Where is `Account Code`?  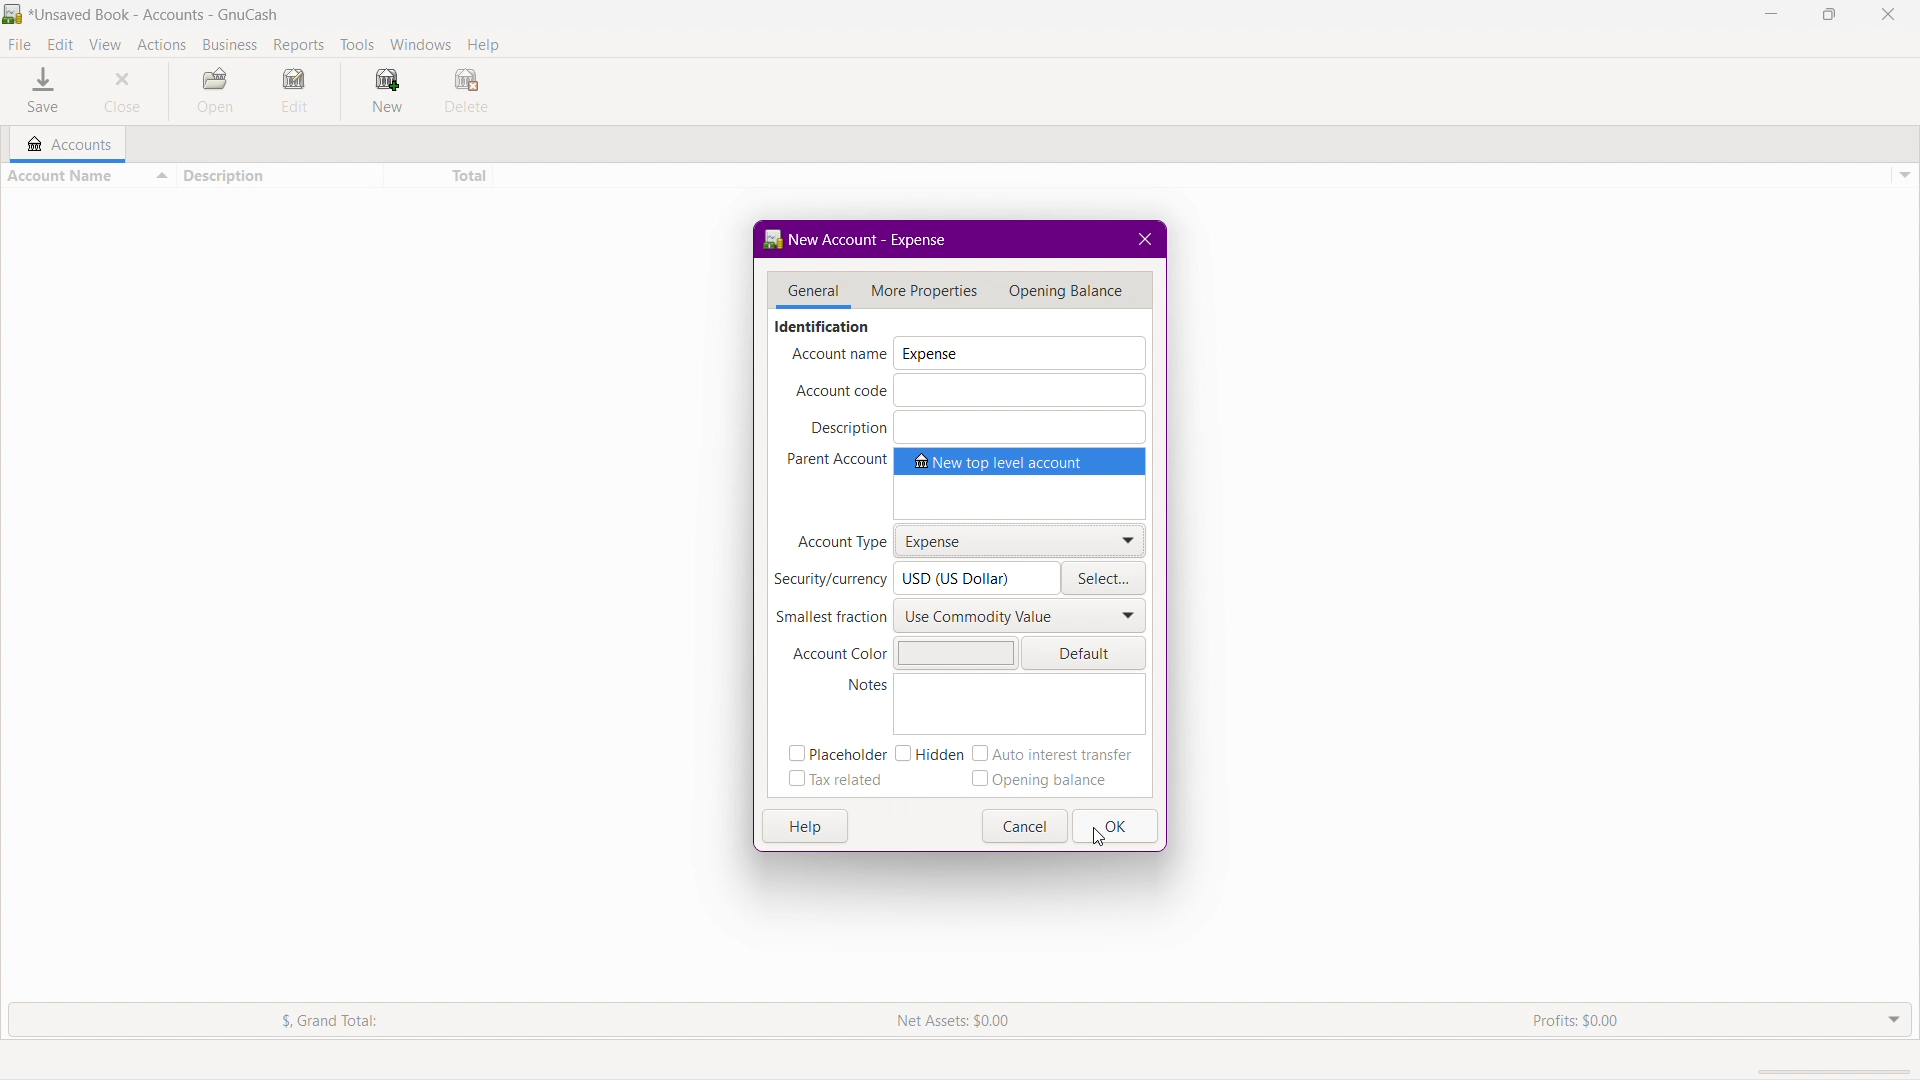
Account Code is located at coordinates (970, 391).